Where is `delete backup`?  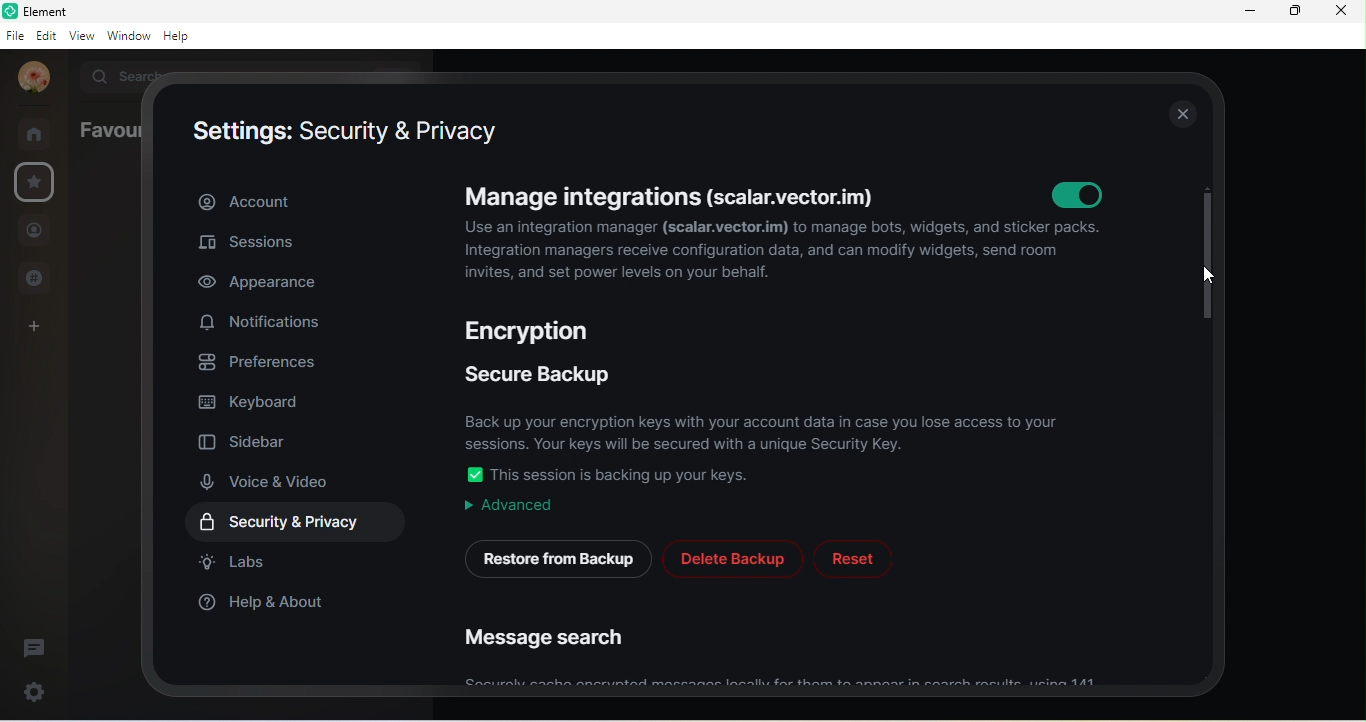 delete backup is located at coordinates (733, 558).